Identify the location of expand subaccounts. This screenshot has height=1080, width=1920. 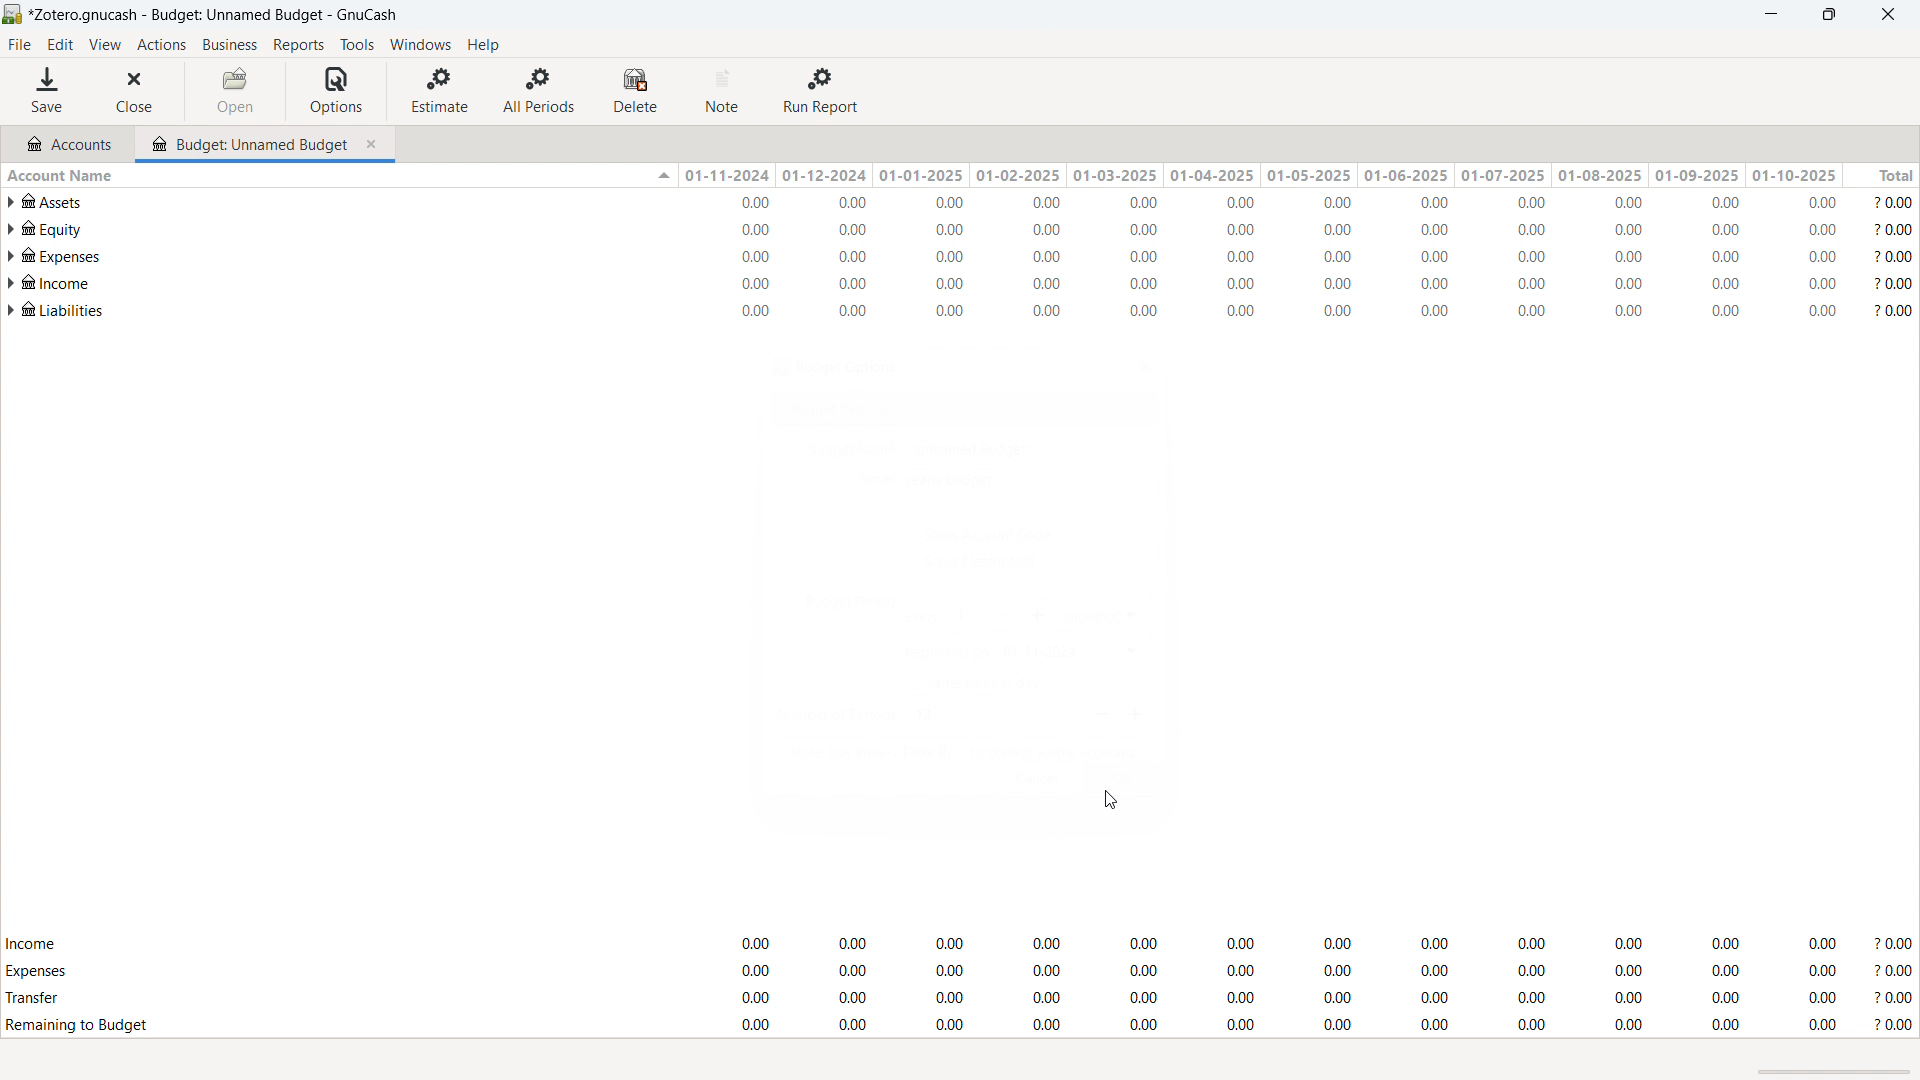
(12, 282).